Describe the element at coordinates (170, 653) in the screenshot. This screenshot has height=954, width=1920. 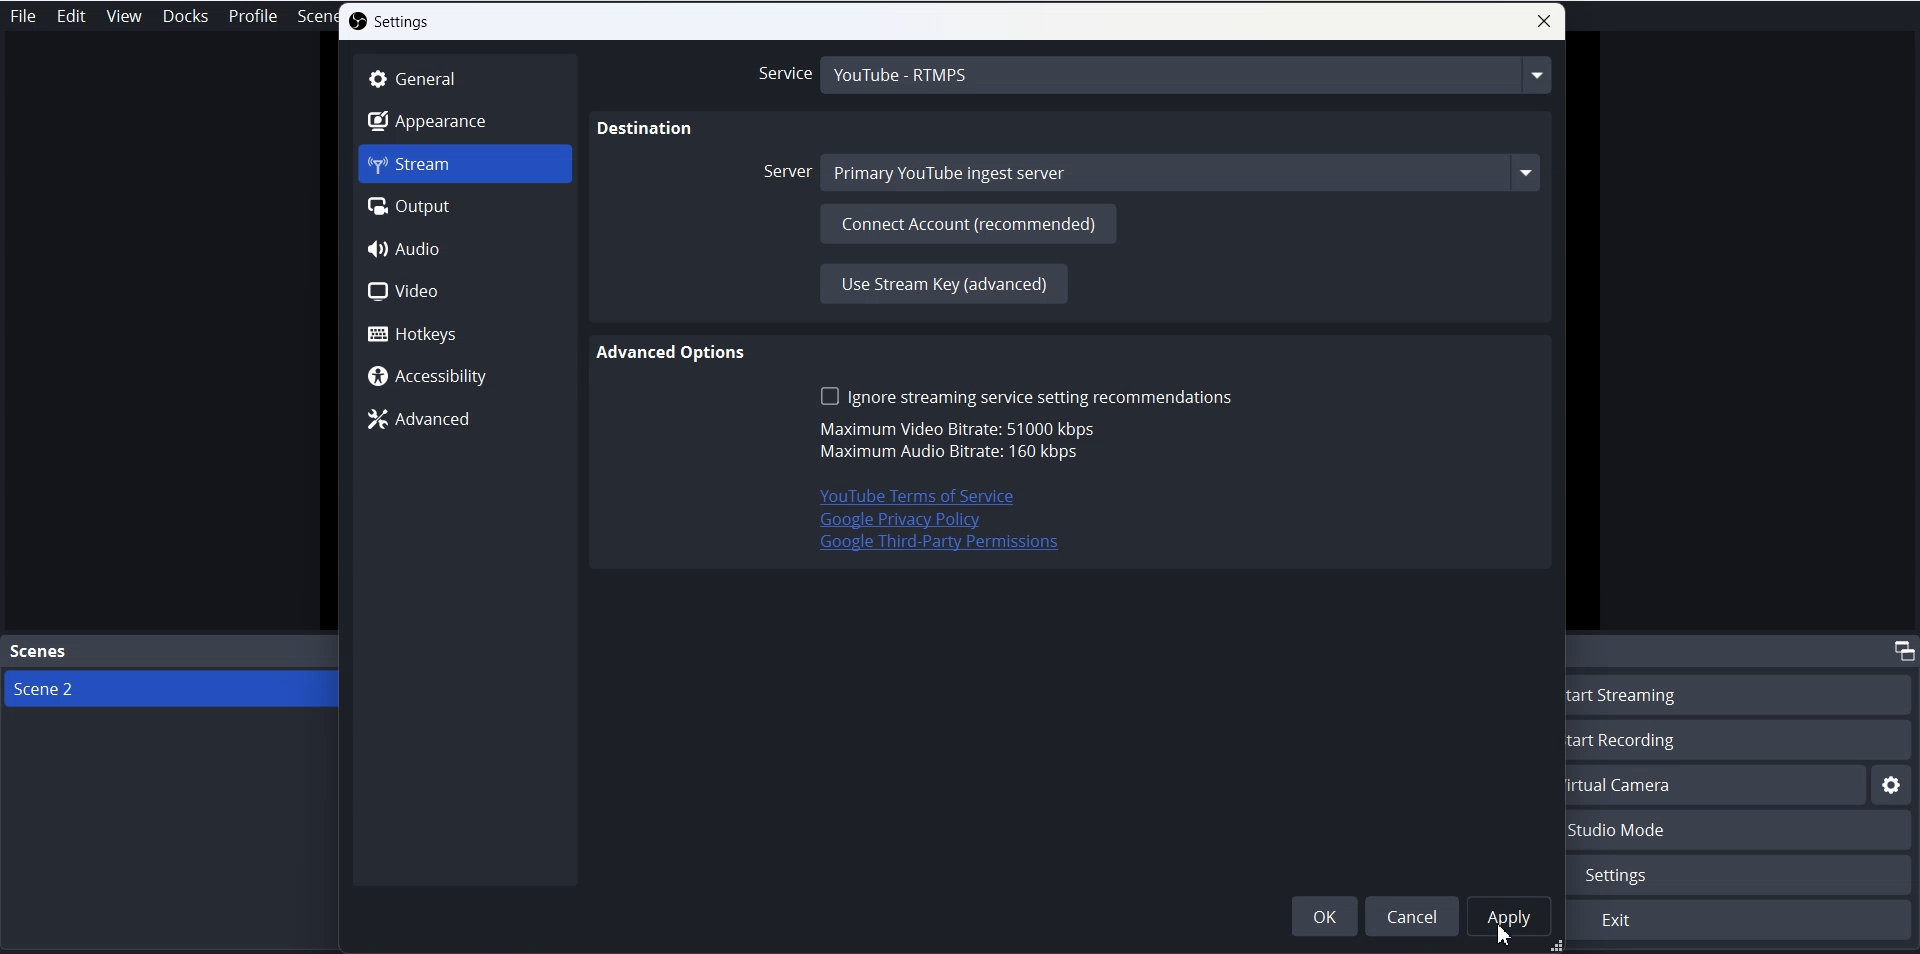
I see `Scenes` at that location.